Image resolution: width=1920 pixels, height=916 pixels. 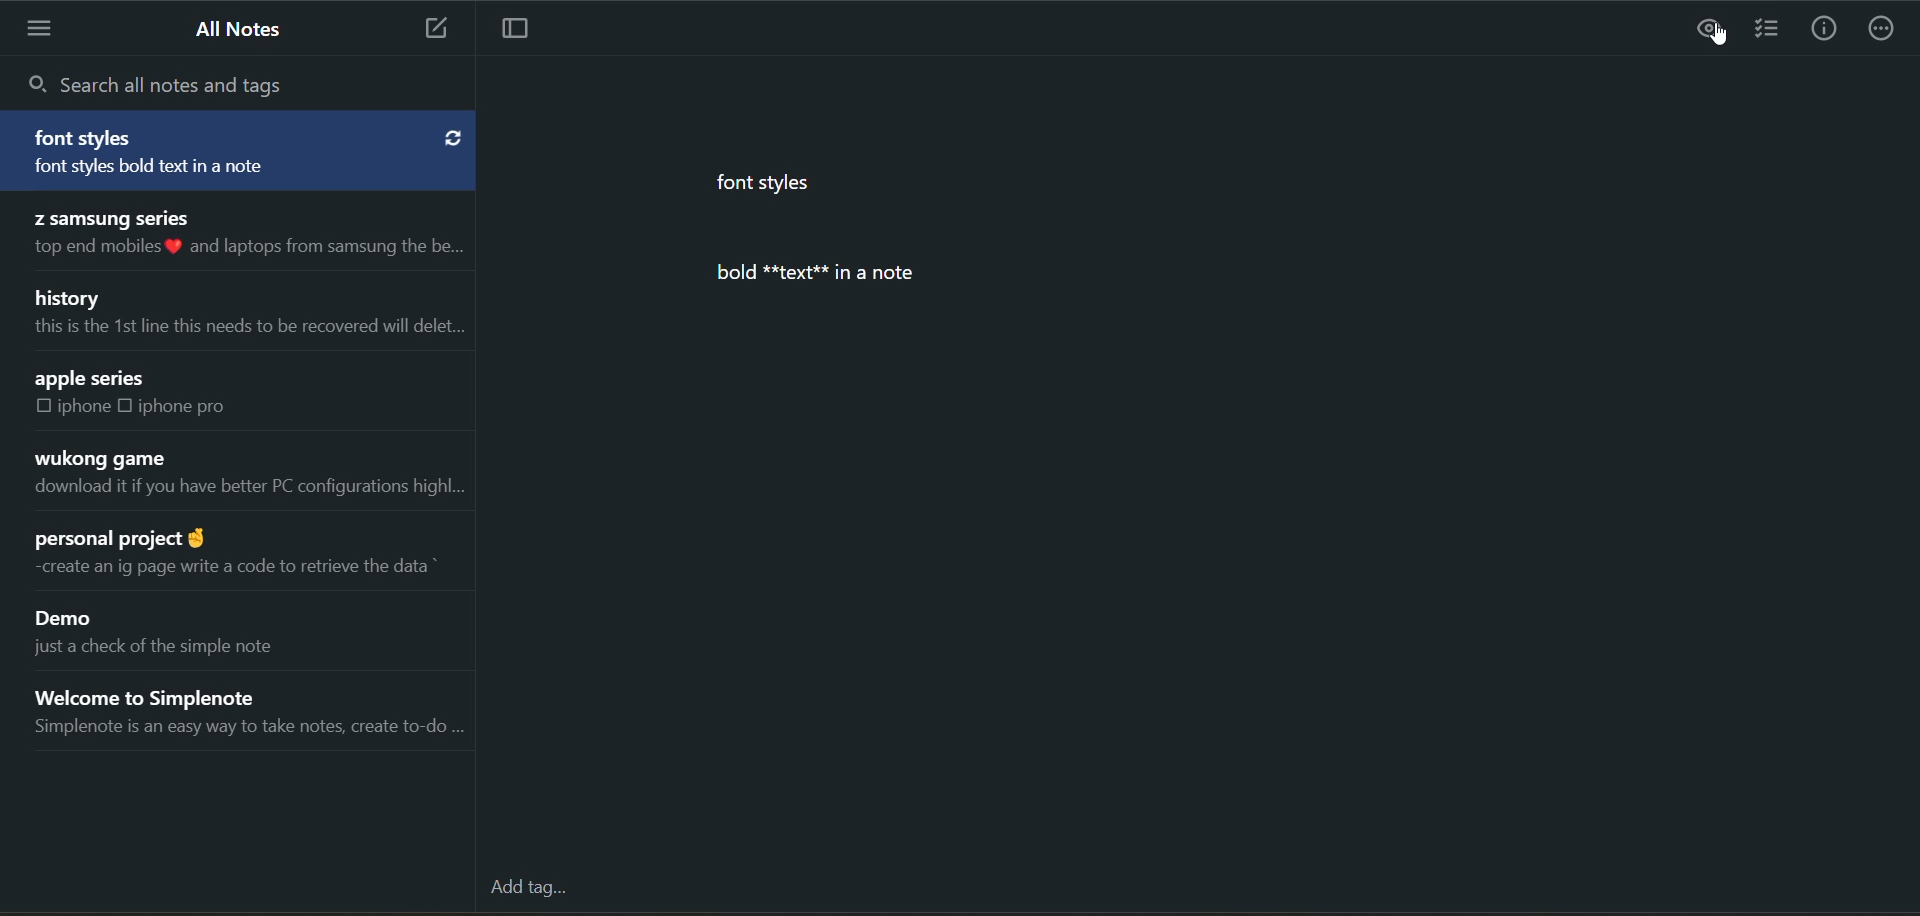 What do you see at coordinates (1823, 31) in the screenshot?
I see `info` at bounding box center [1823, 31].